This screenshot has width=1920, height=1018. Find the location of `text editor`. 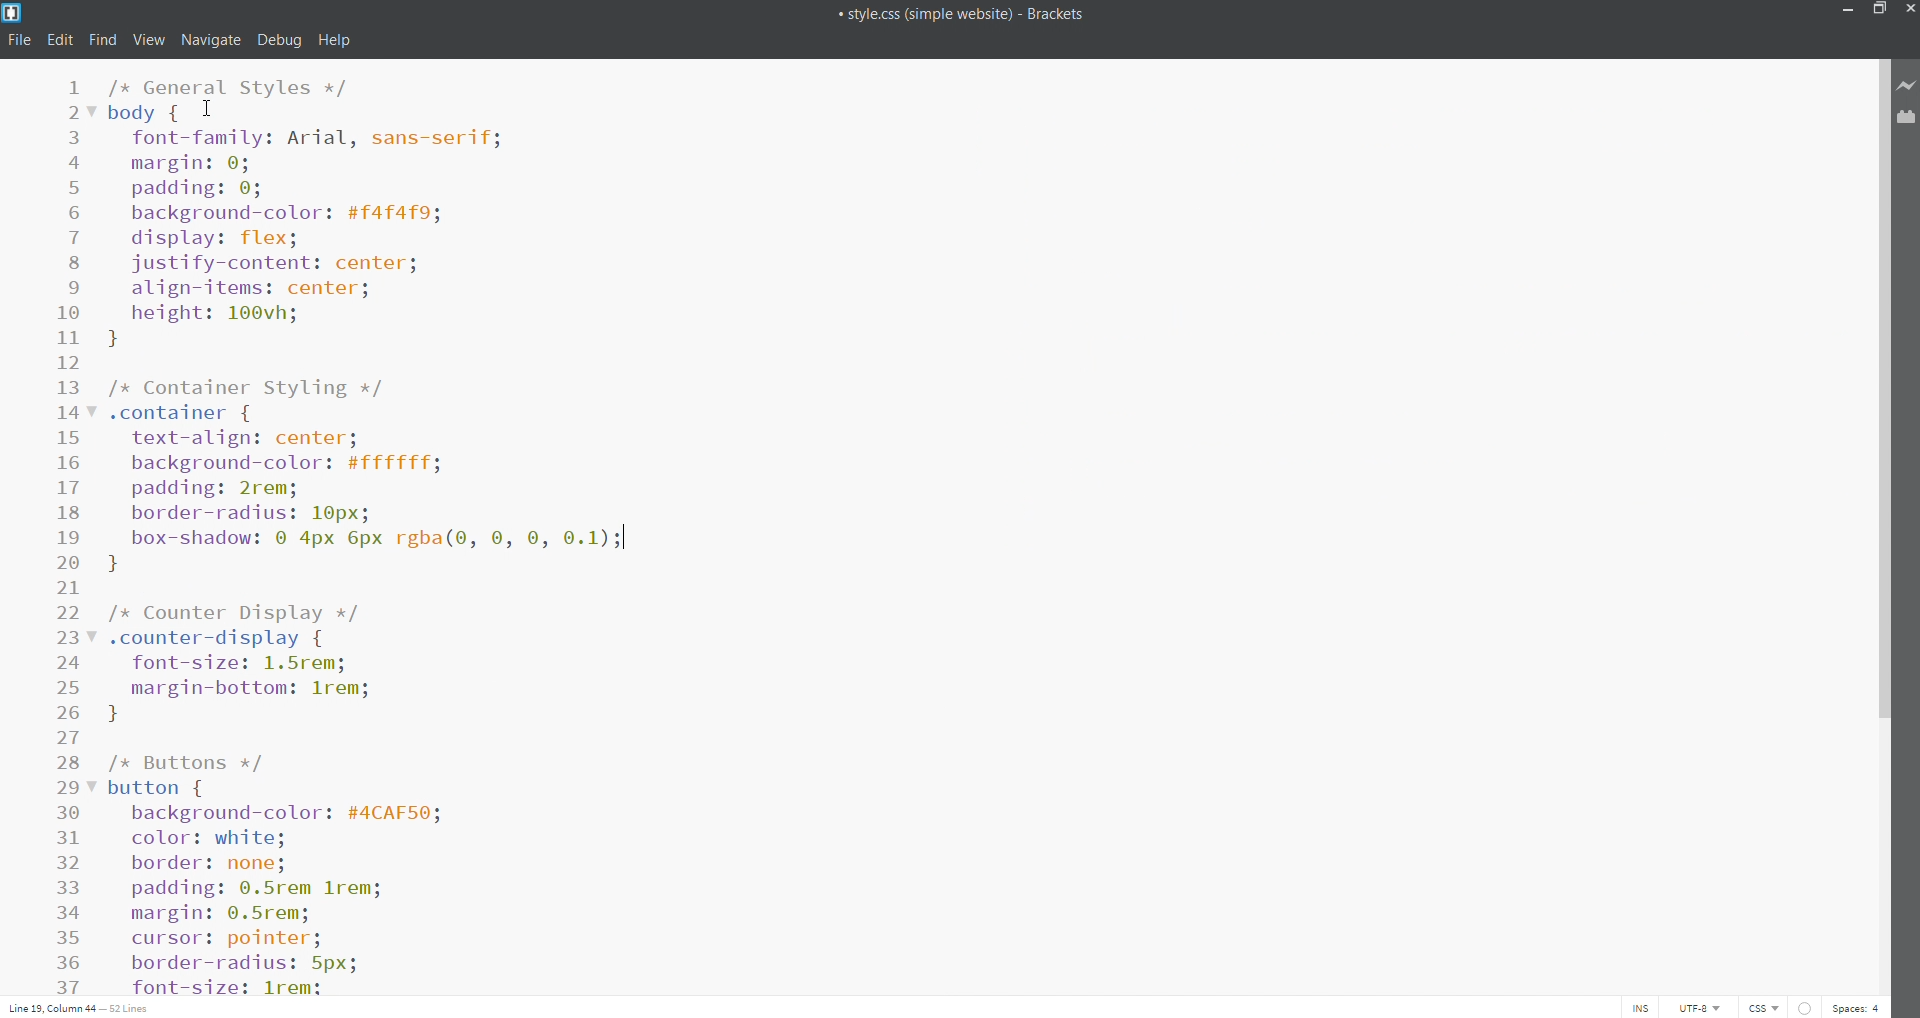

text editor is located at coordinates (993, 531).